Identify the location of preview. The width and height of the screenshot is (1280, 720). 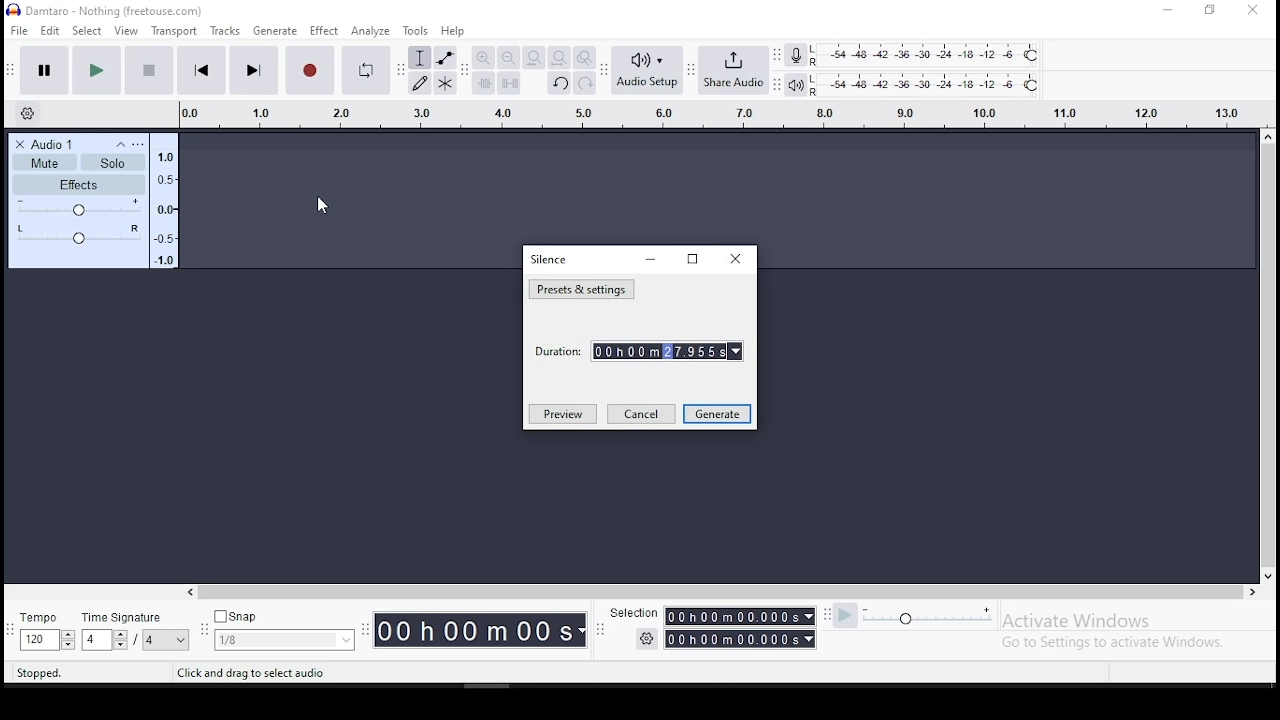
(562, 413).